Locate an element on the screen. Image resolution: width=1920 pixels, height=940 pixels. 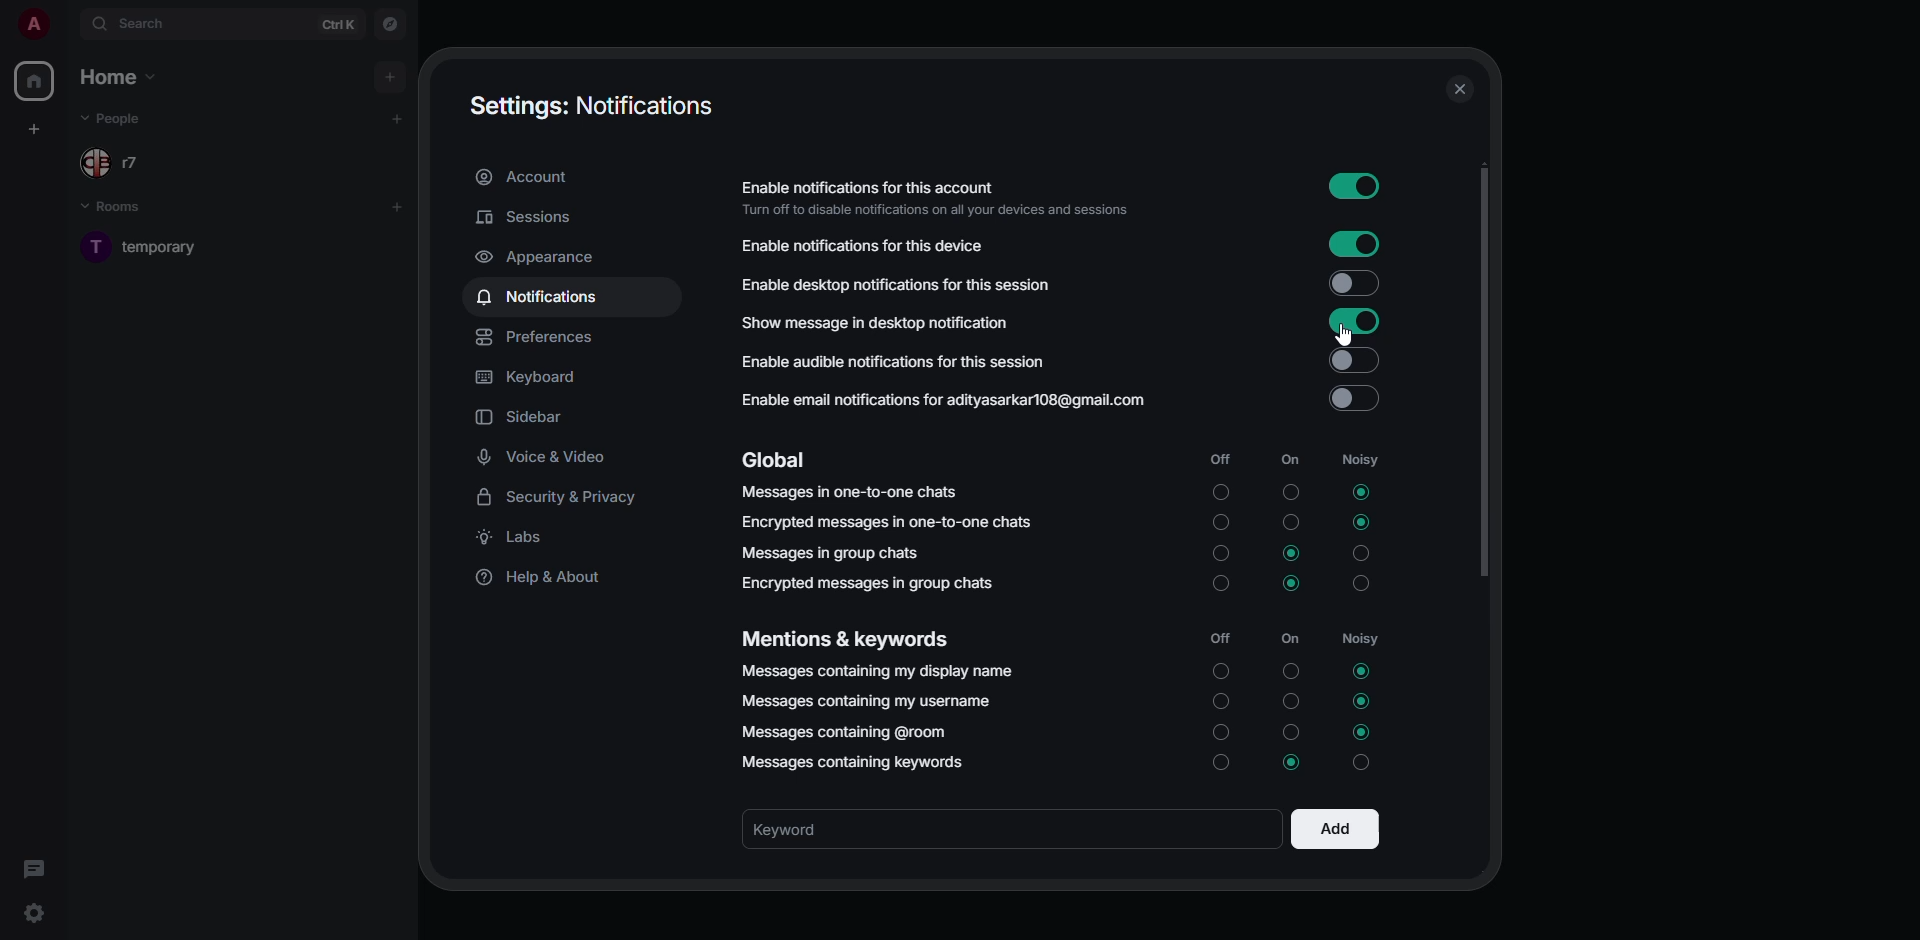
cursor is located at coordinates (1339, 337).